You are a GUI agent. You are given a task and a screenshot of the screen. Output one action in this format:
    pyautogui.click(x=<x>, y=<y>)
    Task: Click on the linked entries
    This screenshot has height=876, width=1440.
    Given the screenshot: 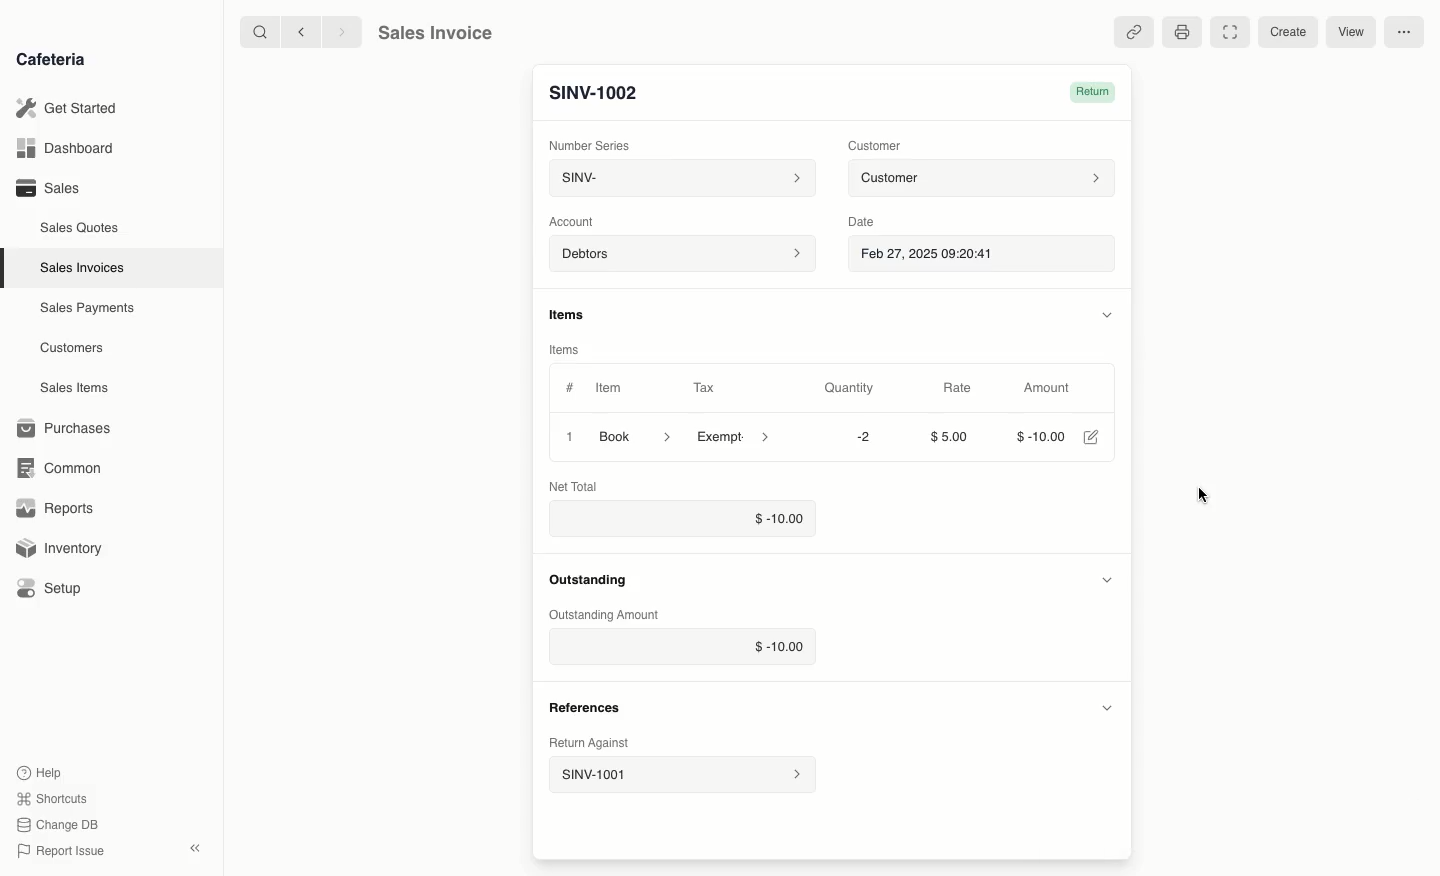 What is the action you would take?
    pyautogui.click(x=1136, y=33)
    